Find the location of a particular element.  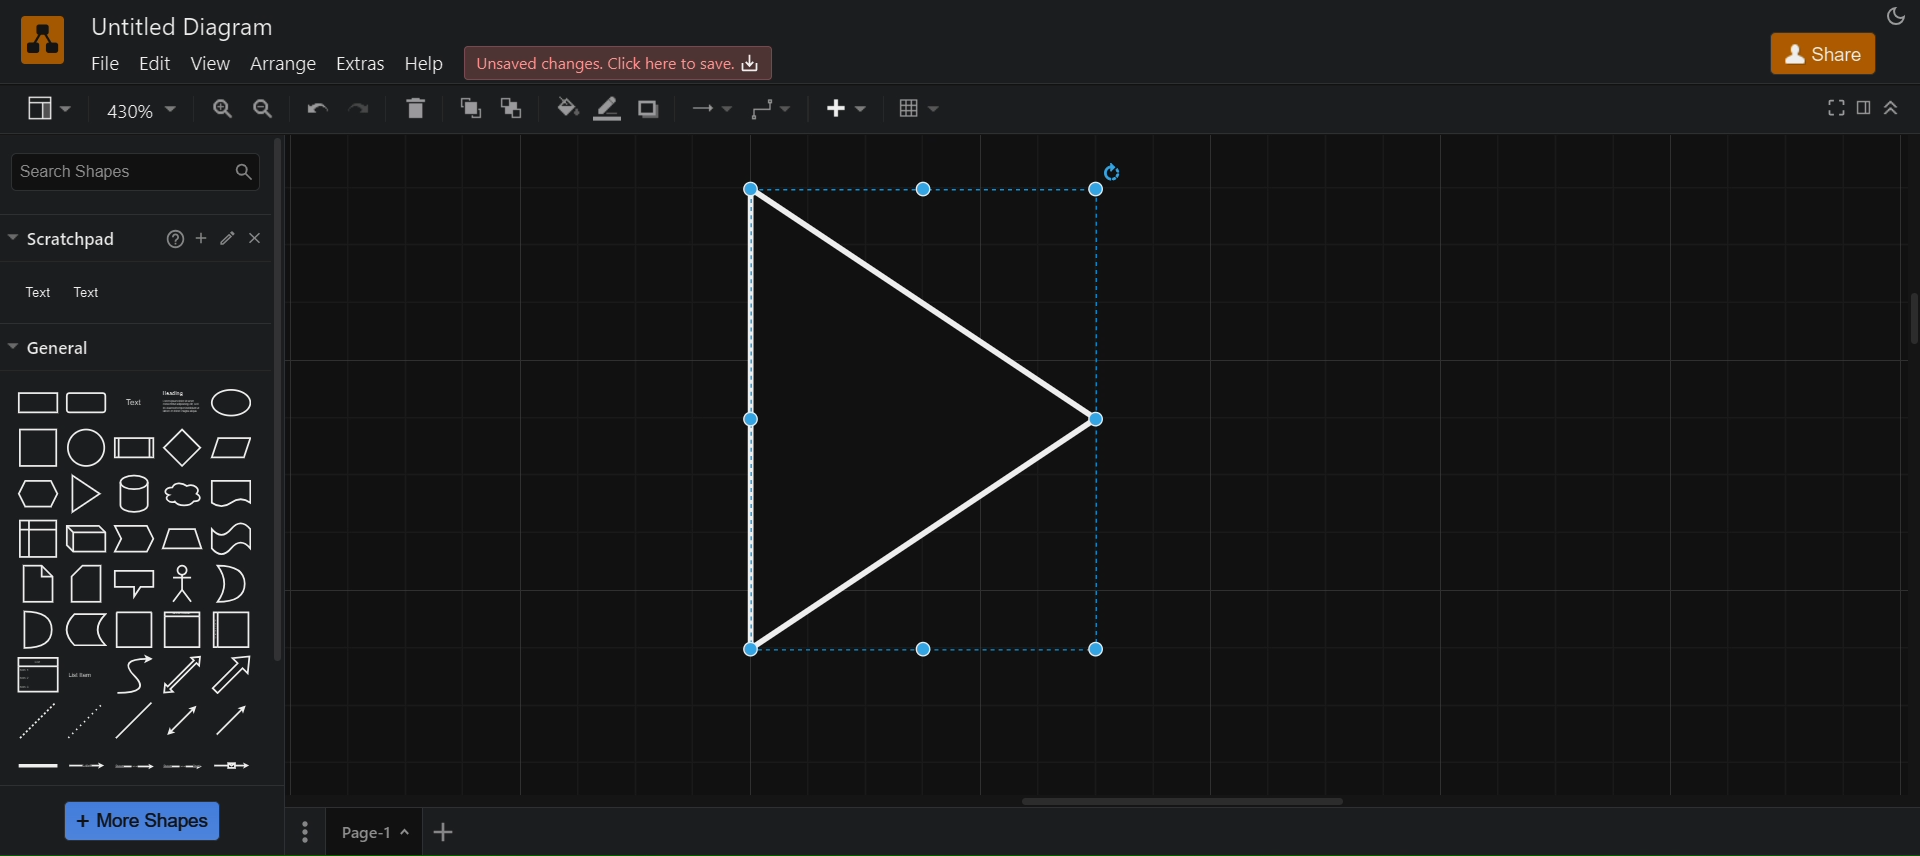

to front is located at coordinates (469, 108).